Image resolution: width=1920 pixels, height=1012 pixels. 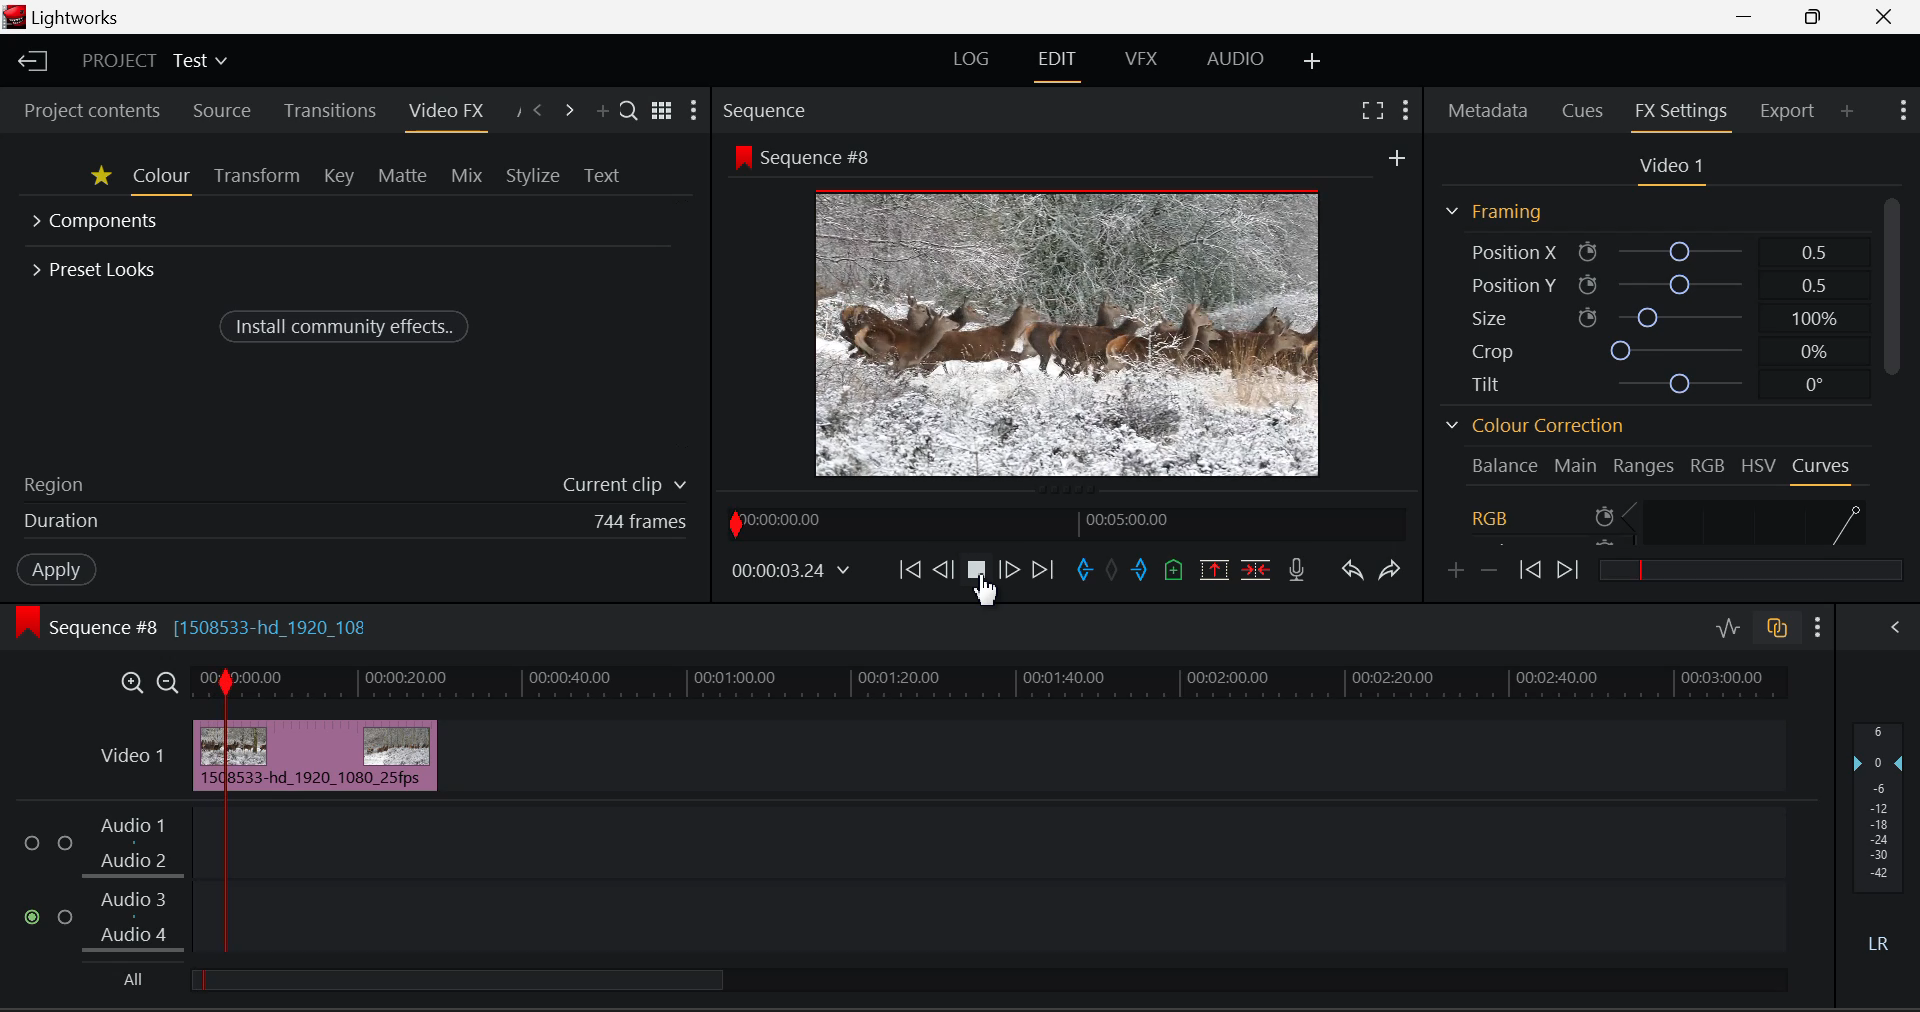 What do you see at coordinates (1894, 630) in the screenshot?
I see `Show Audio Mix` at bounding box center [1894, 630].